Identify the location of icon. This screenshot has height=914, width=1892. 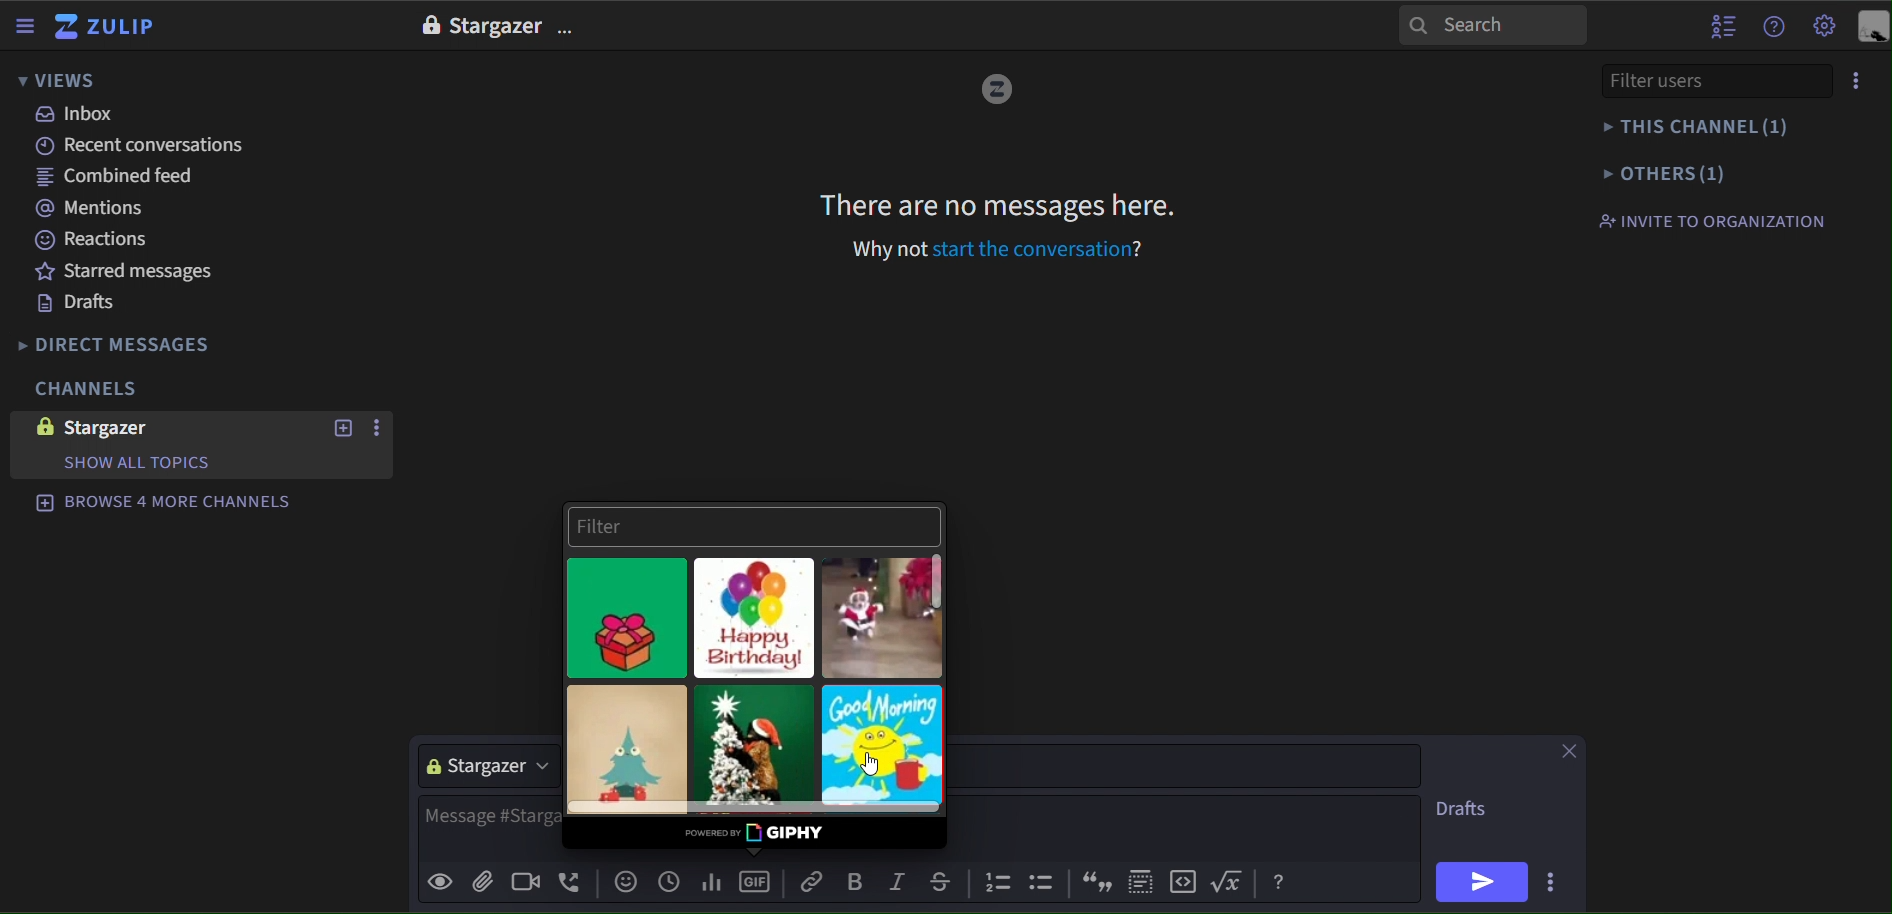
(1094, 882).